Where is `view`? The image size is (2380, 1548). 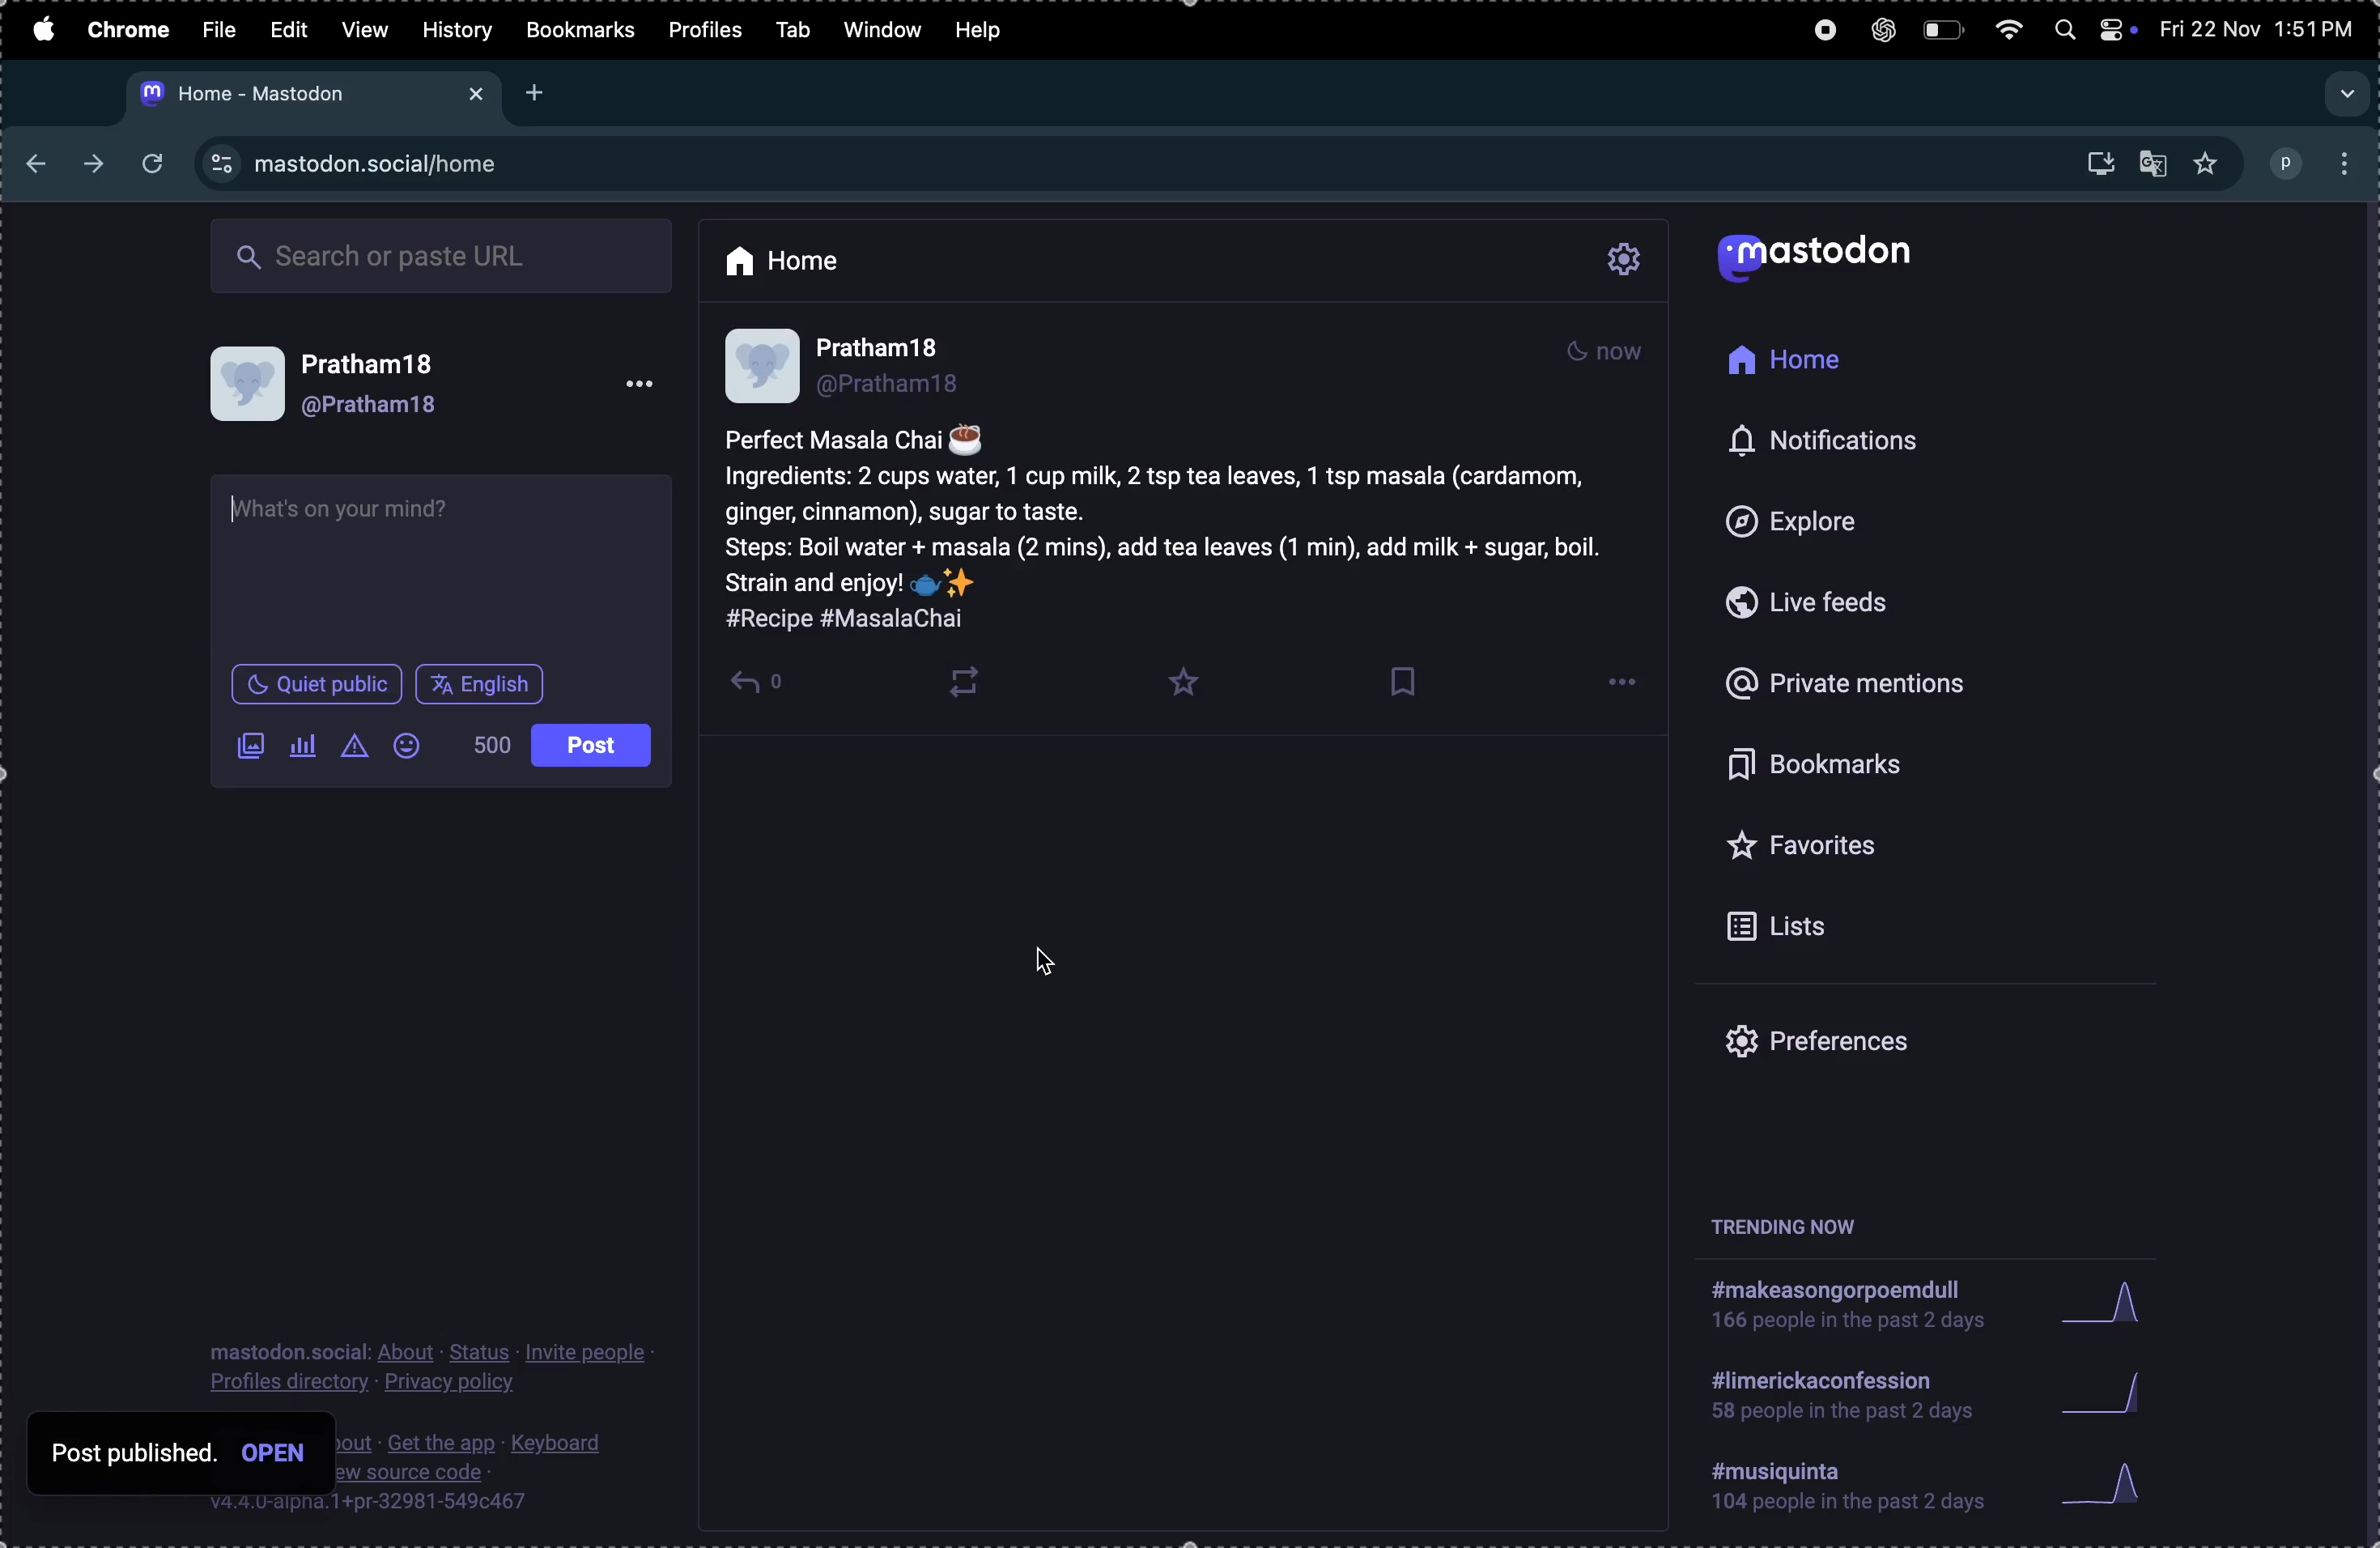 view is located at coordinates (366, 28).